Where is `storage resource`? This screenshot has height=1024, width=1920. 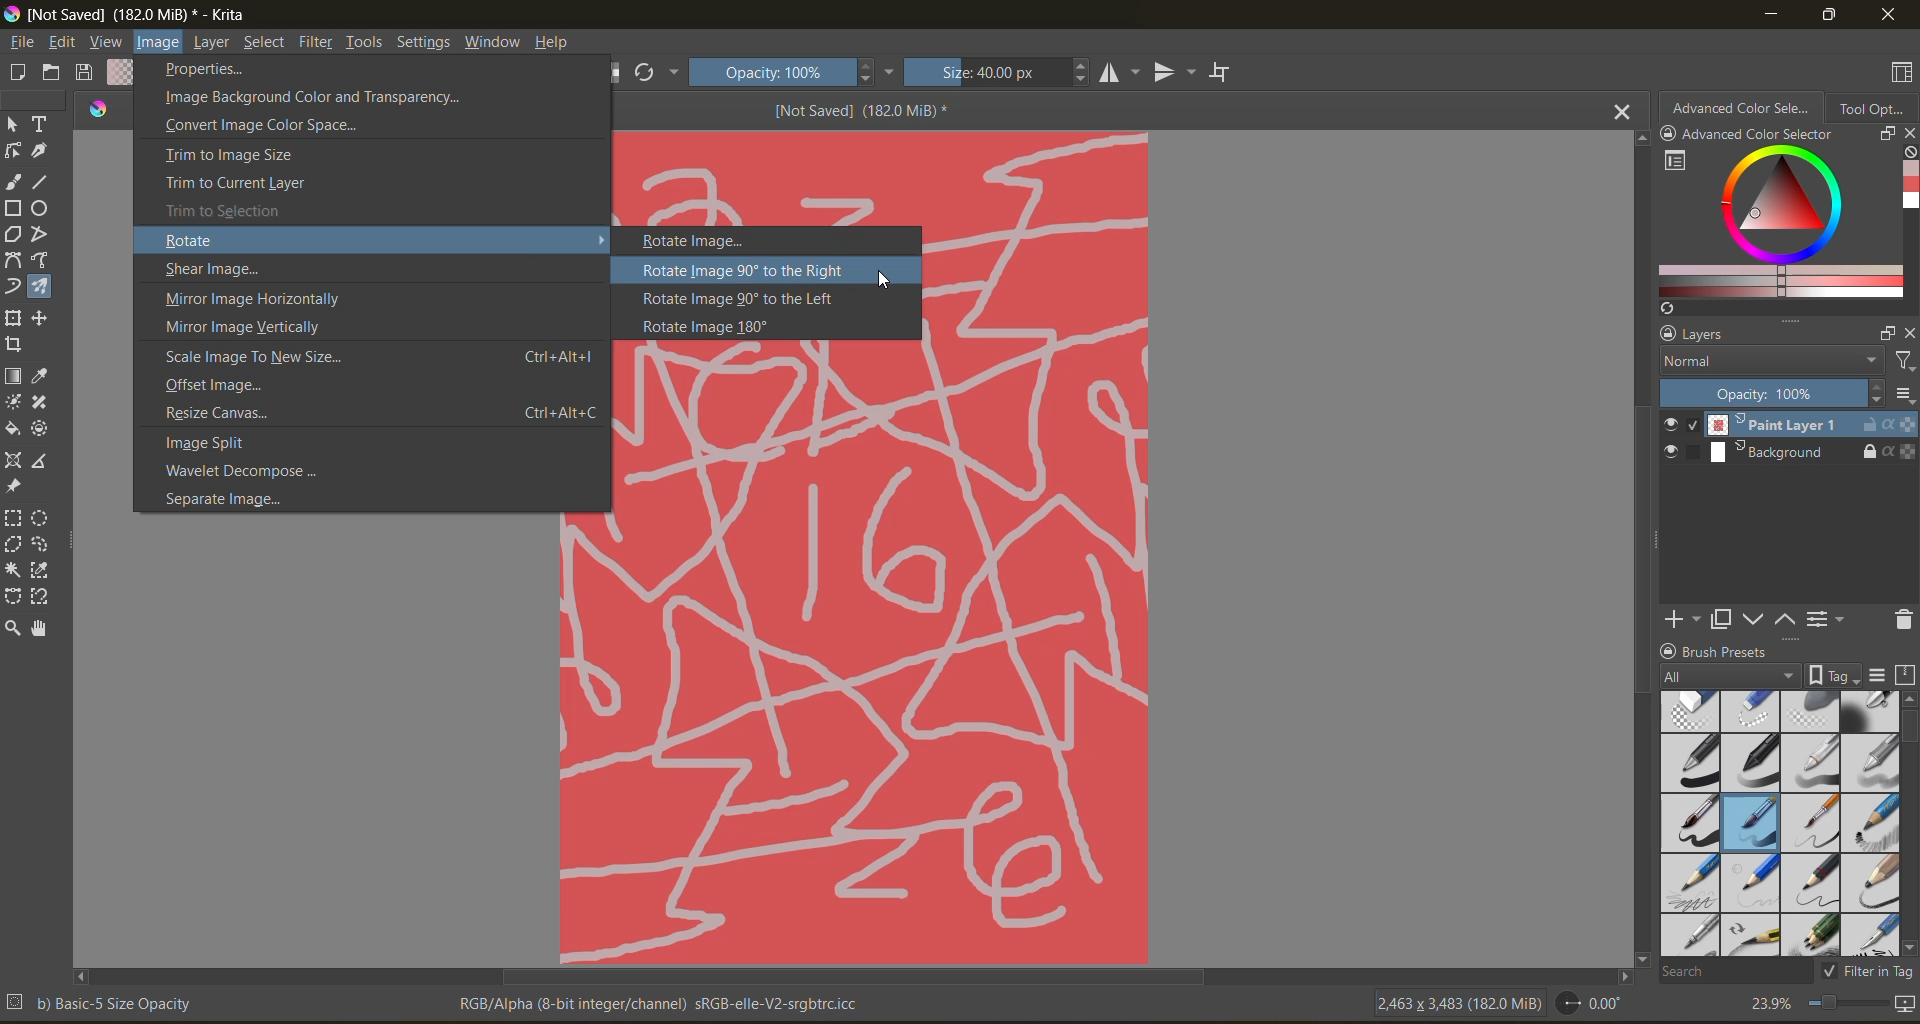 storage resource is located at coordinates (1903, 677).